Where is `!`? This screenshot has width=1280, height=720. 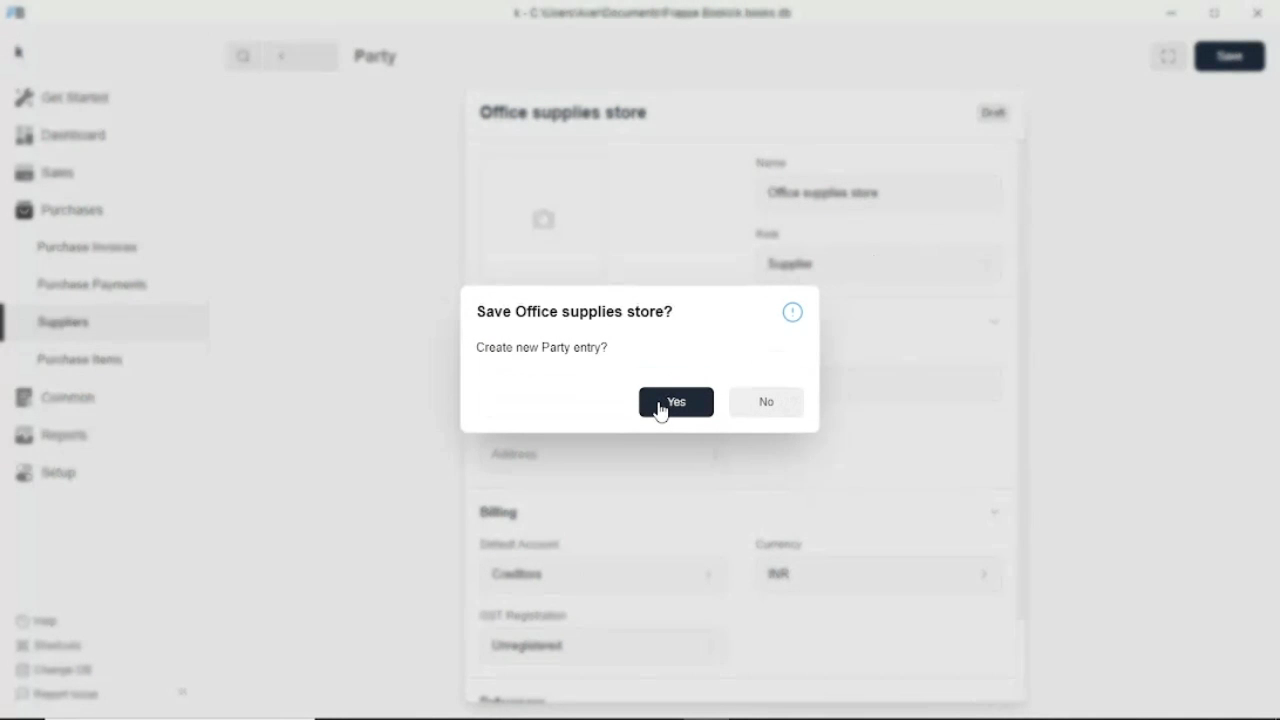 ! is located at coordinates (793, 312).